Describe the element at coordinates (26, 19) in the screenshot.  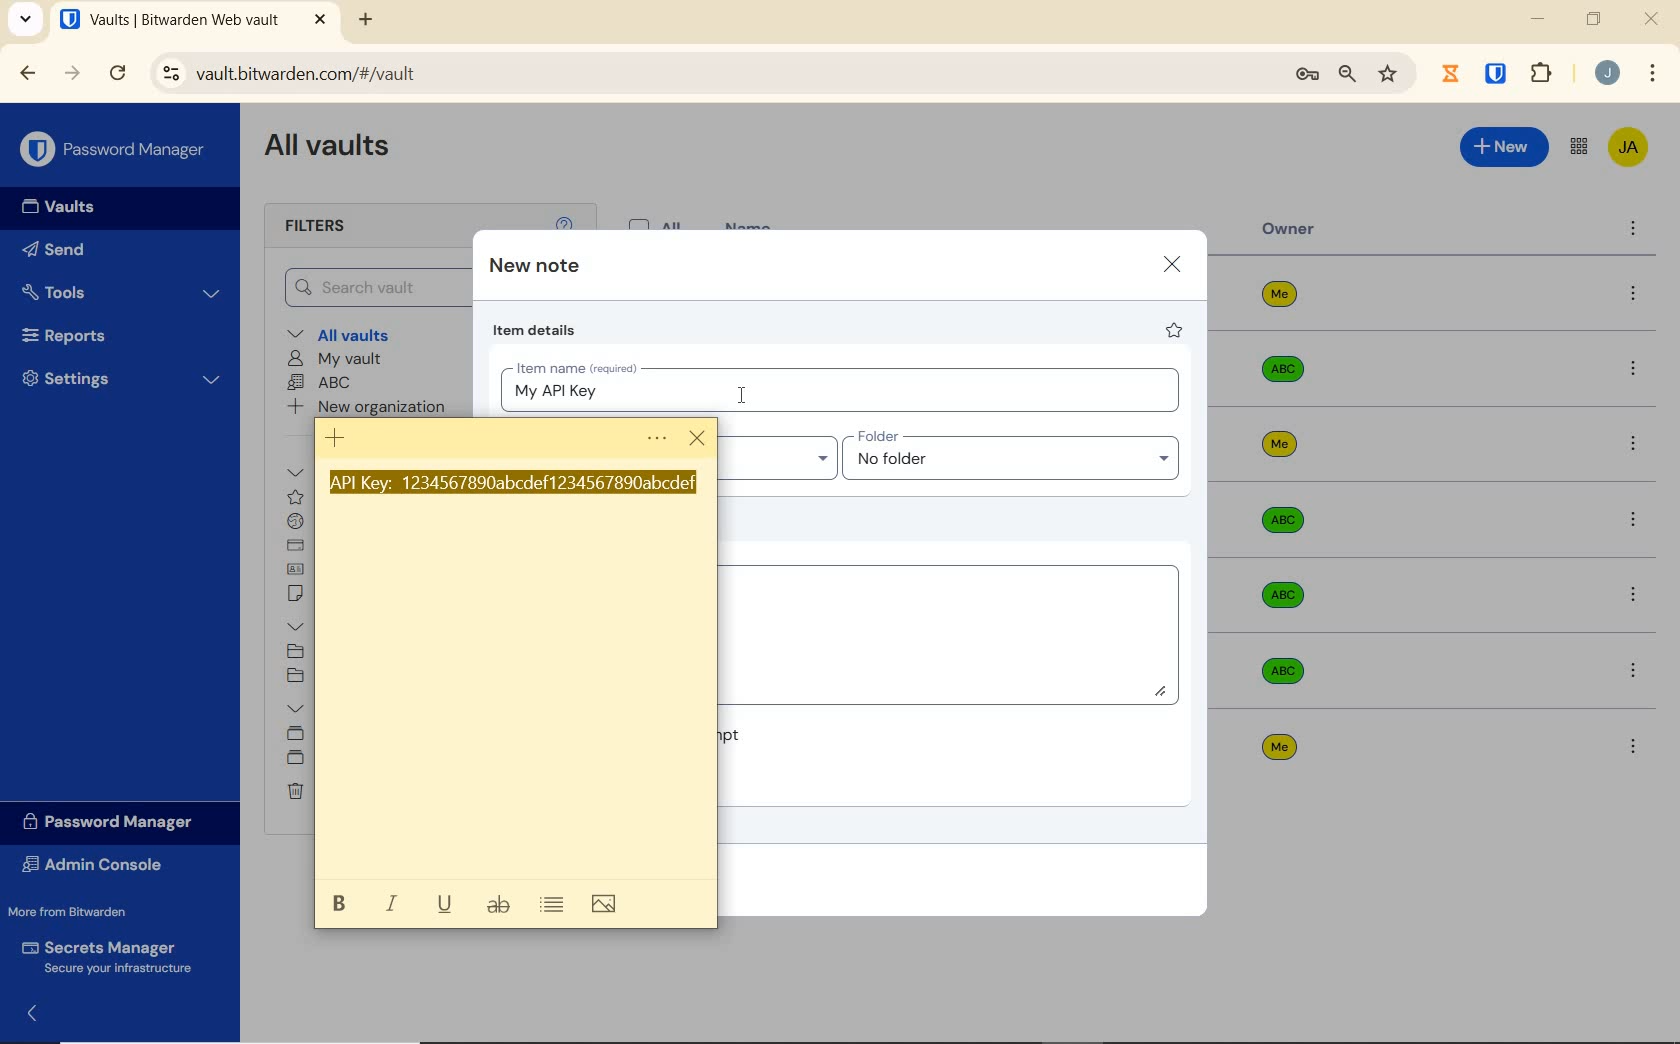
I see `search tabs` at that location.